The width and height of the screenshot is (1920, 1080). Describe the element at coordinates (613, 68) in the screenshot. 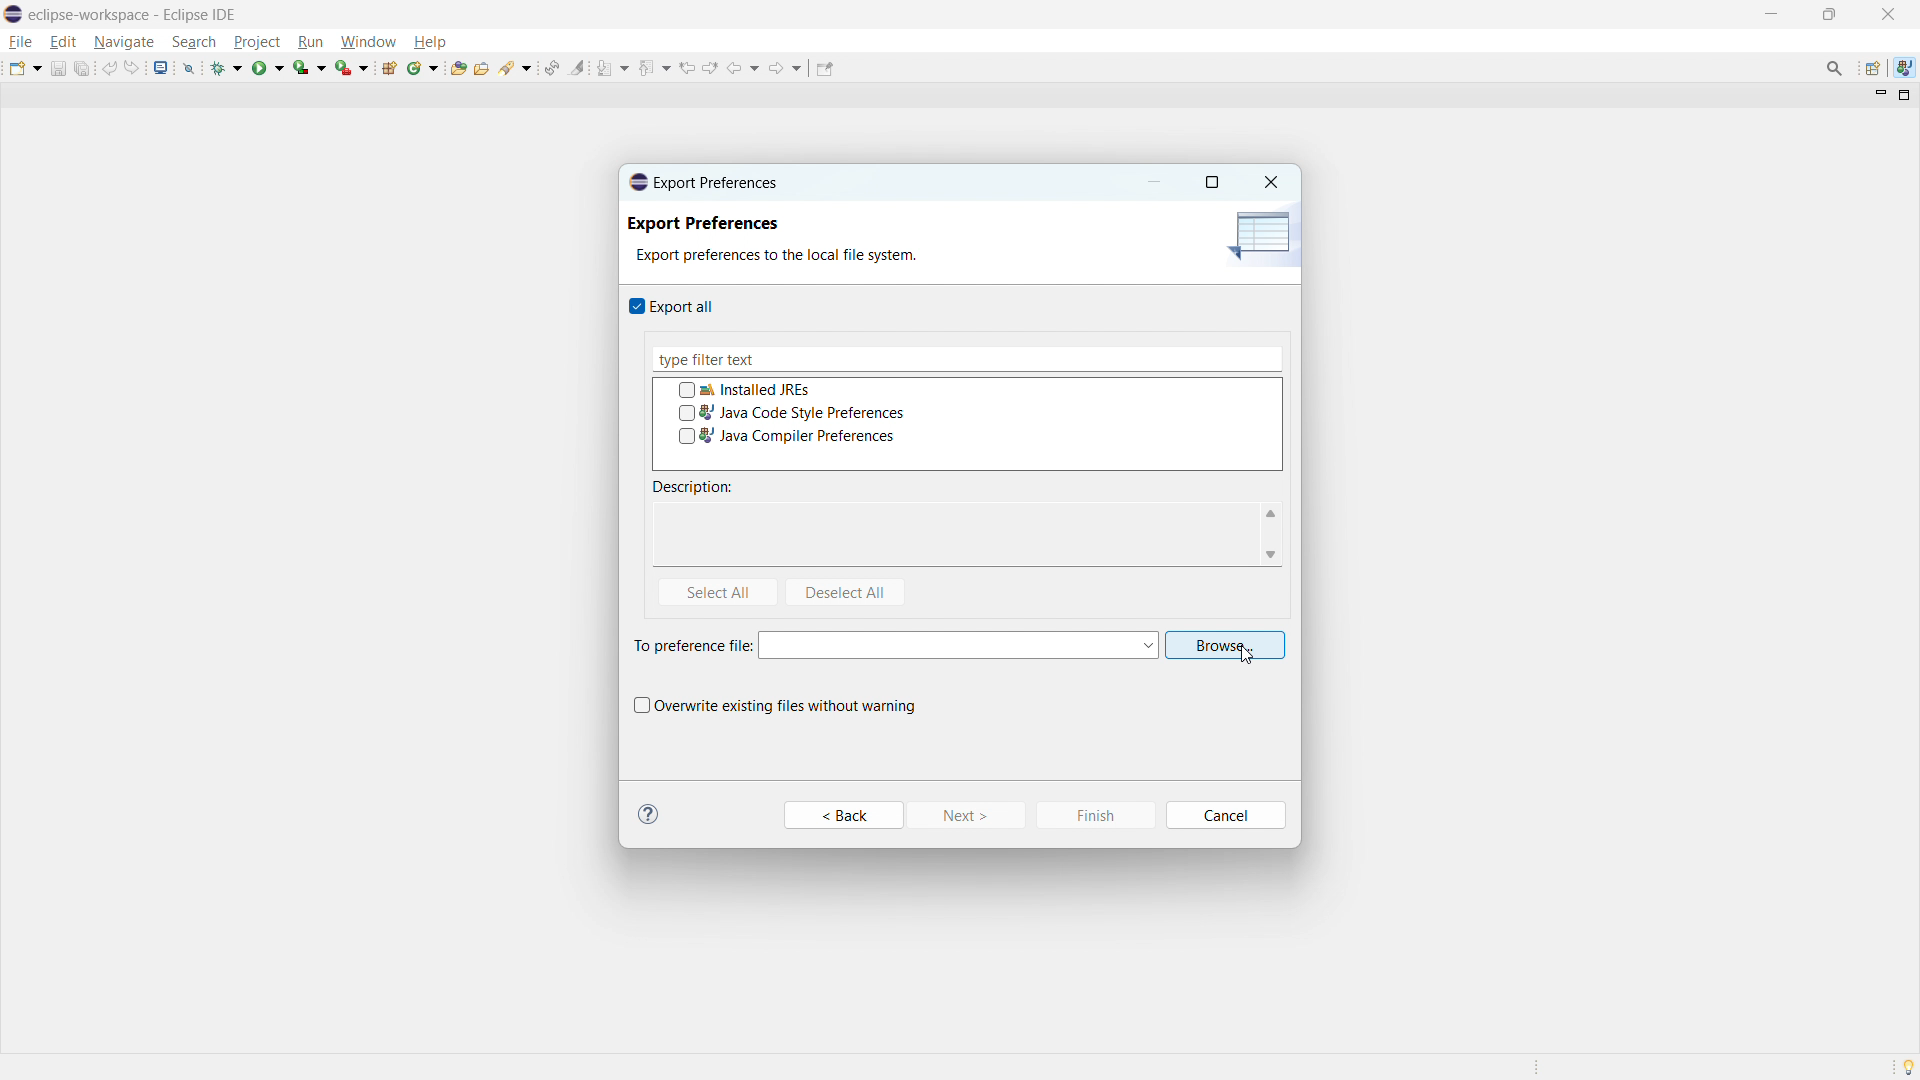

I see `next annotation` at that location.